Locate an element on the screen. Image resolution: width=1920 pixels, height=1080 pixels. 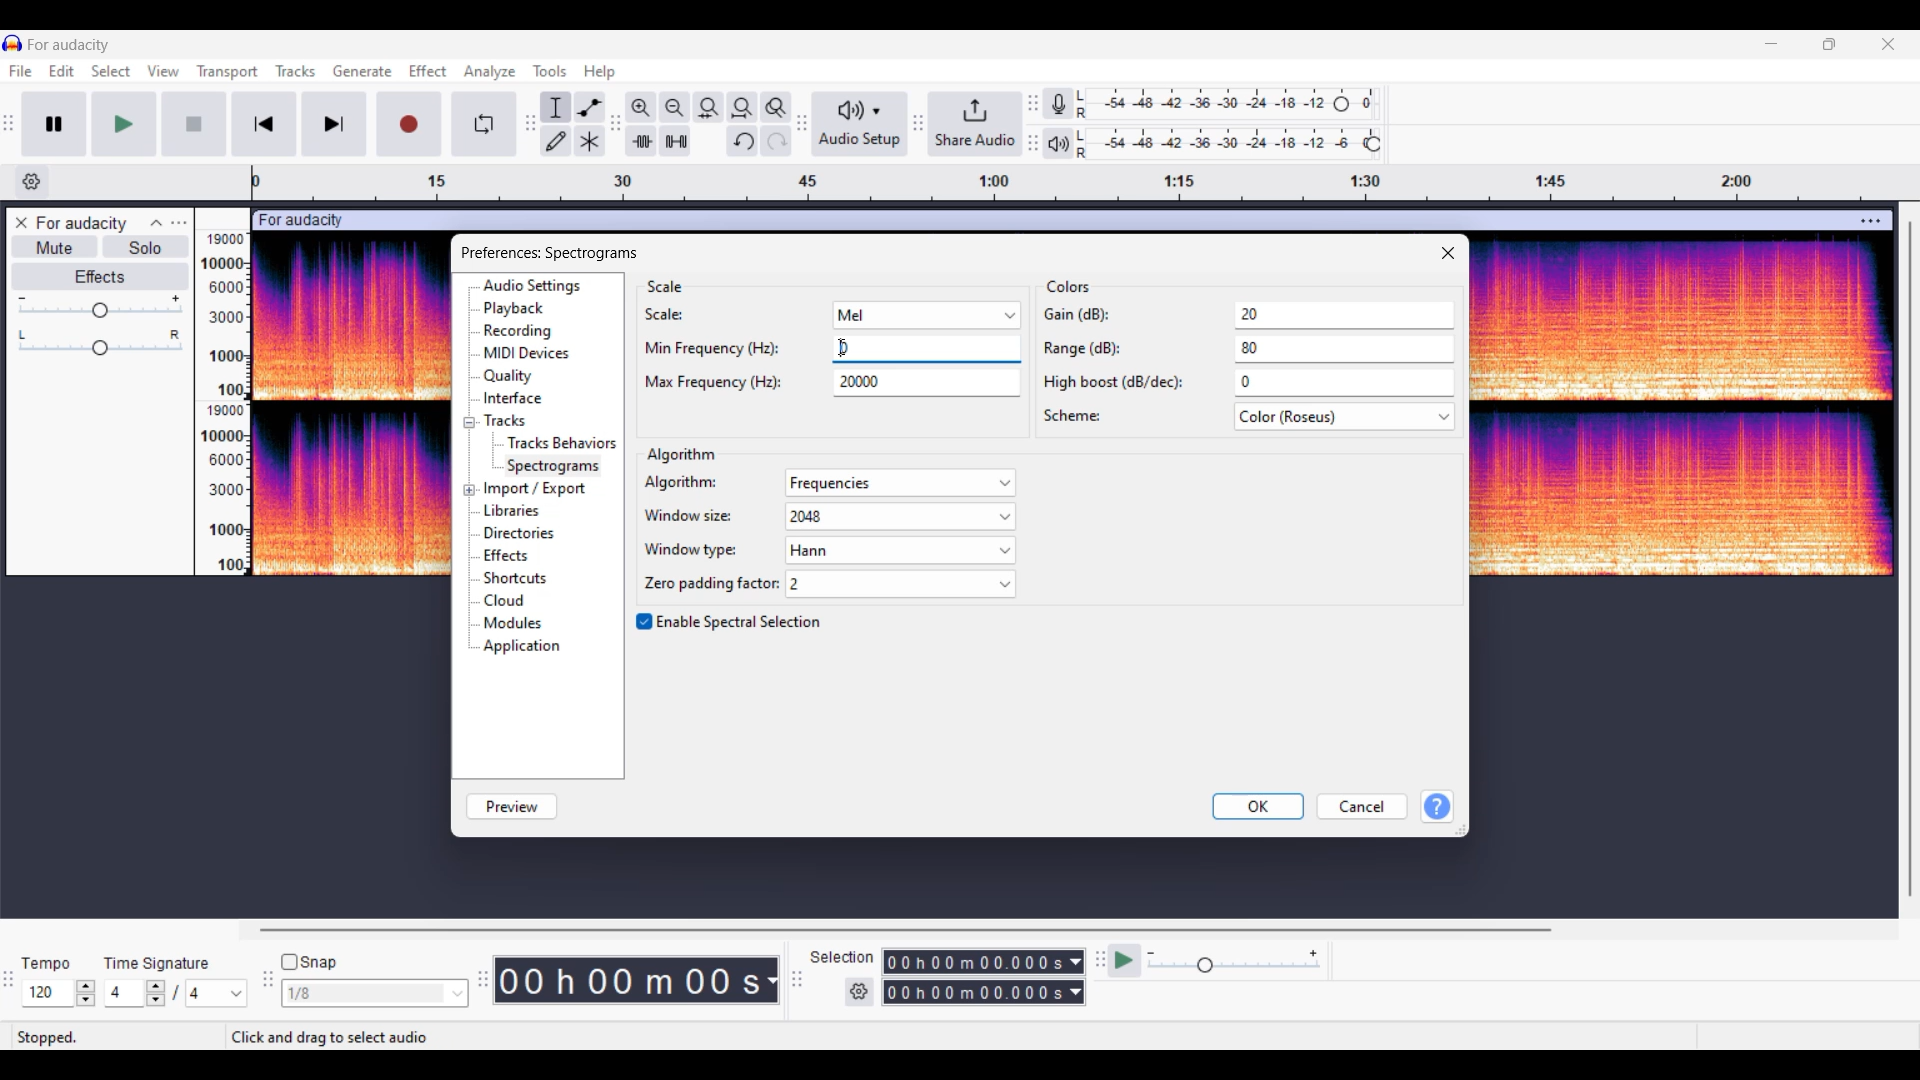
Duration measurement options is located at coordinates (771, 980).